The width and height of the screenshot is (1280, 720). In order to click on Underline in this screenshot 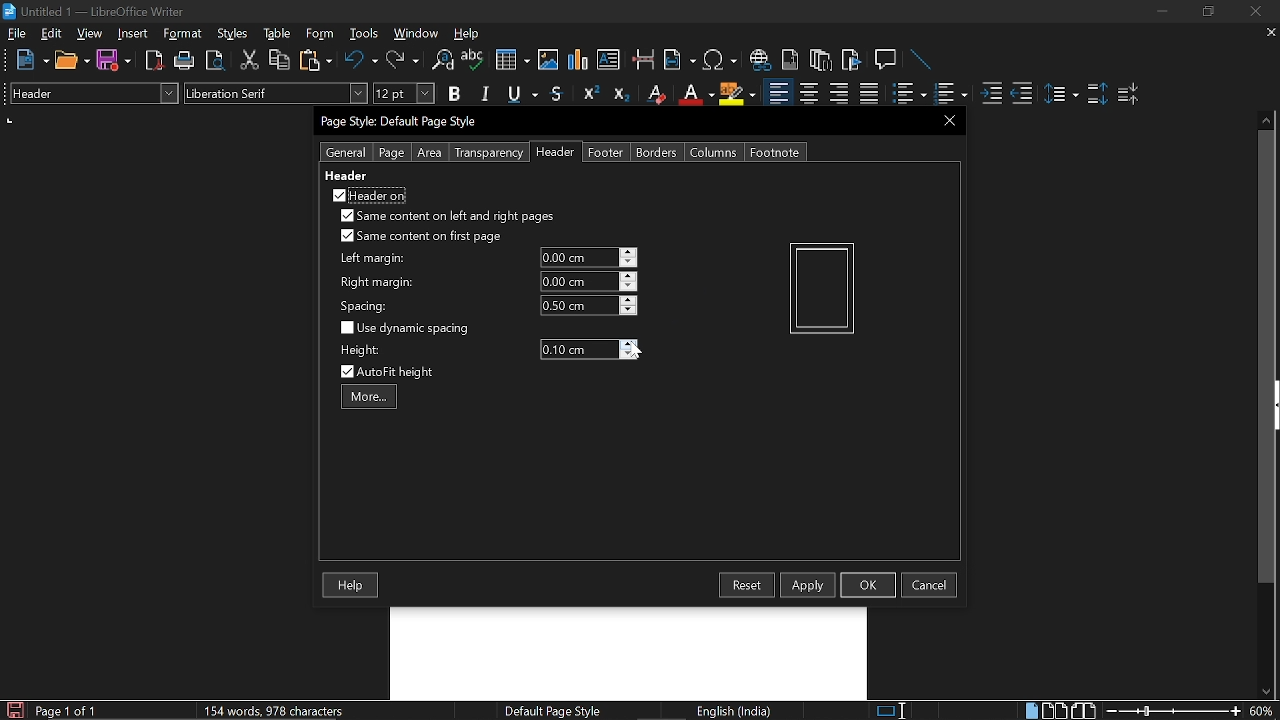, I will do `click(524, 95)`.